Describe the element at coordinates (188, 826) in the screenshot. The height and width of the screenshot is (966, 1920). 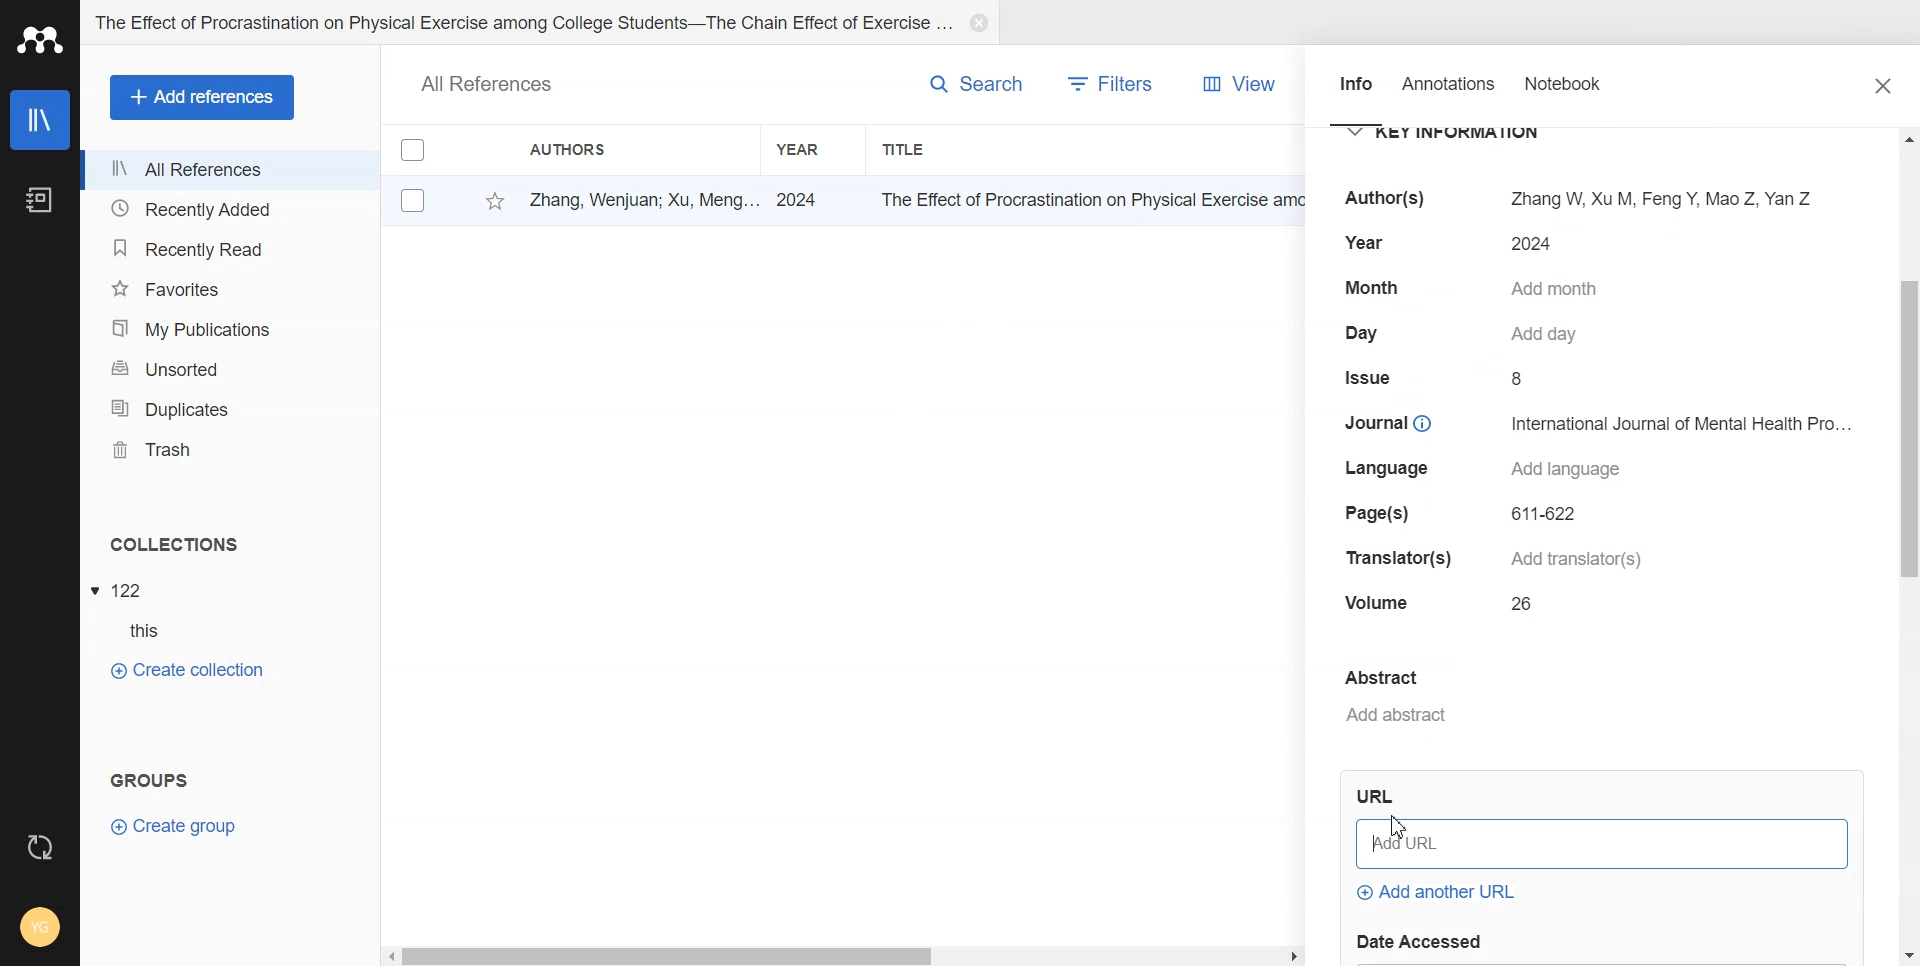
I see `Create Group` at that location.